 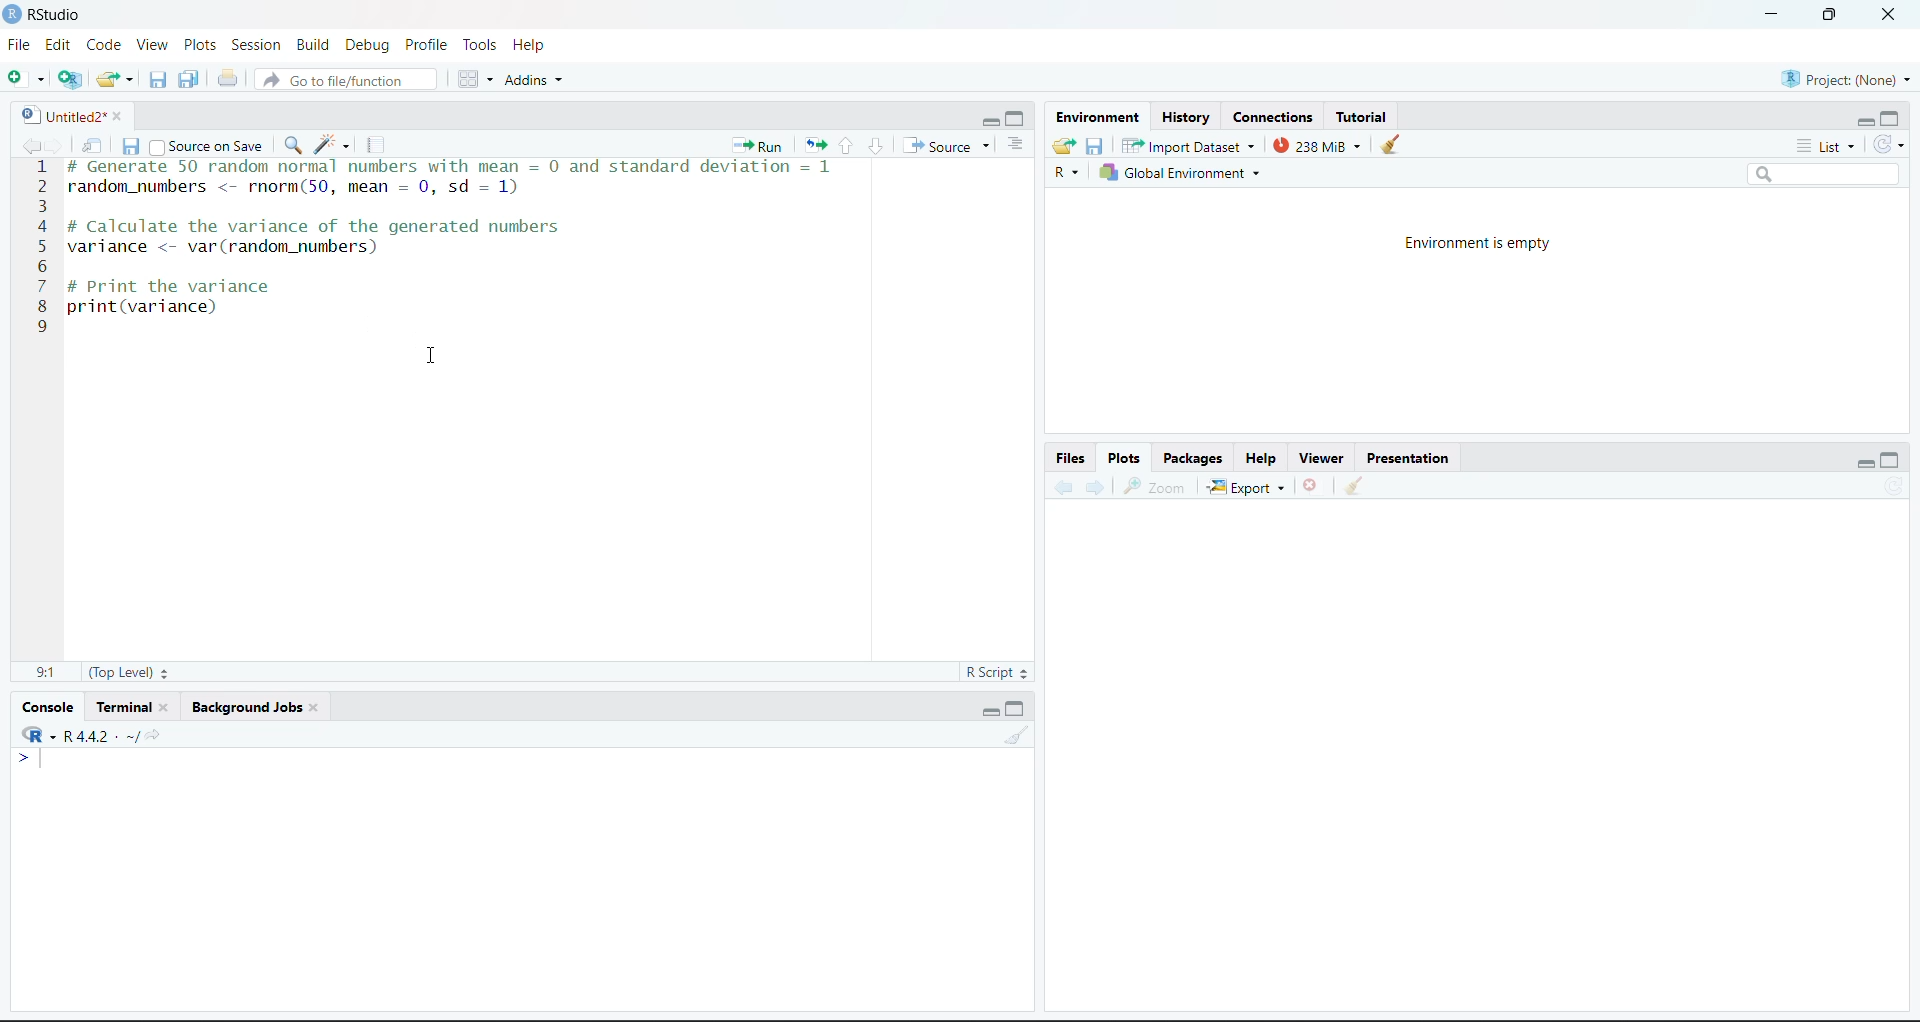 I want to click on R Script , so click(x=995, y=672).